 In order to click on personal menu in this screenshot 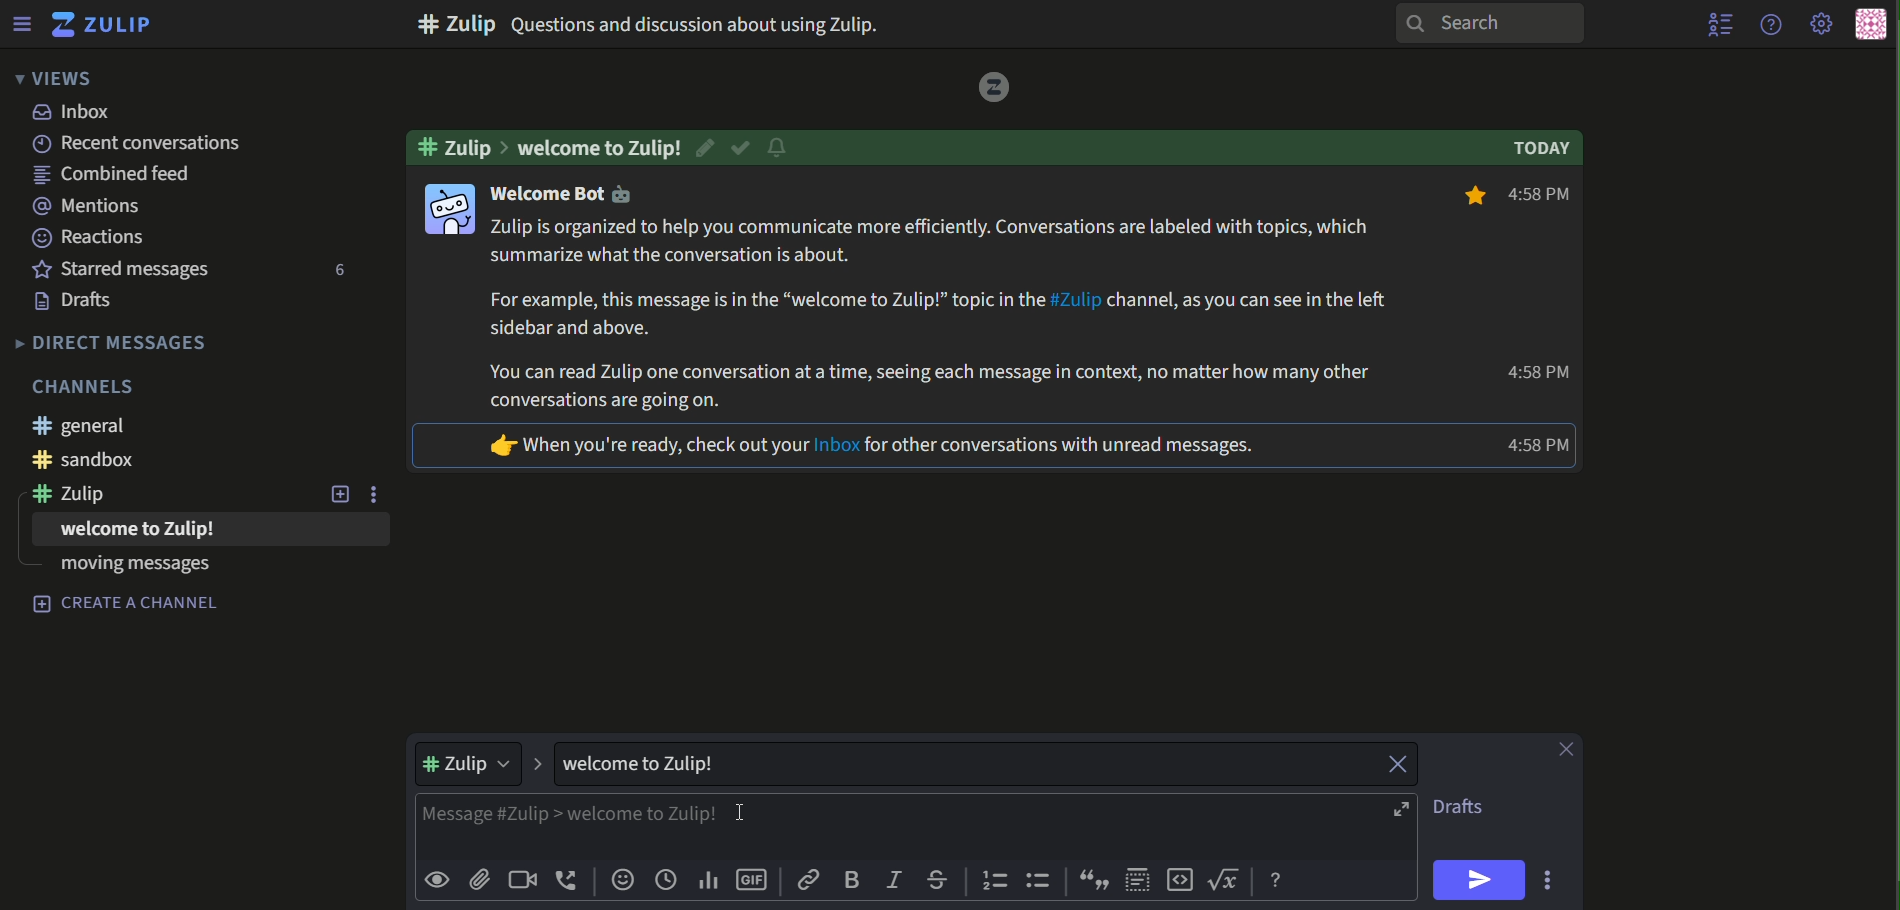, I will do `click(1870, 25)`.